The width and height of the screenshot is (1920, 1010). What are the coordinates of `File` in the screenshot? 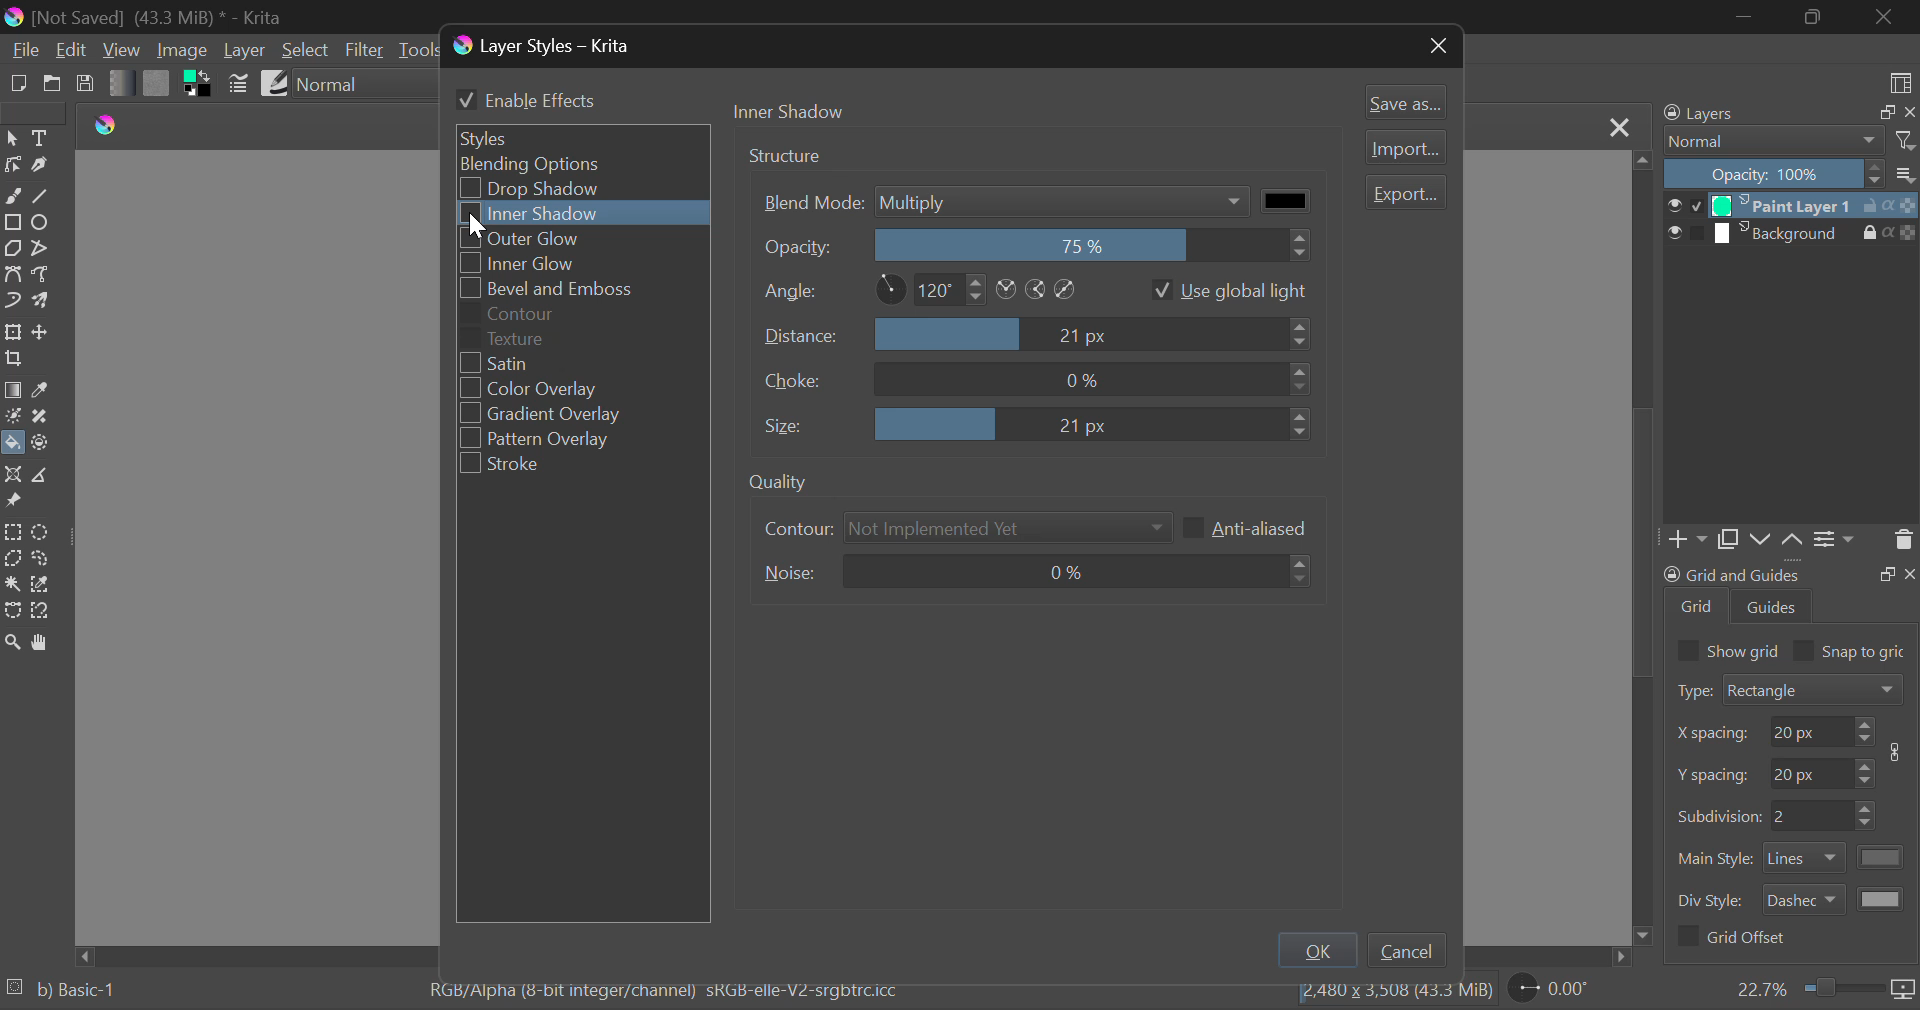 It's located at (24, 53).